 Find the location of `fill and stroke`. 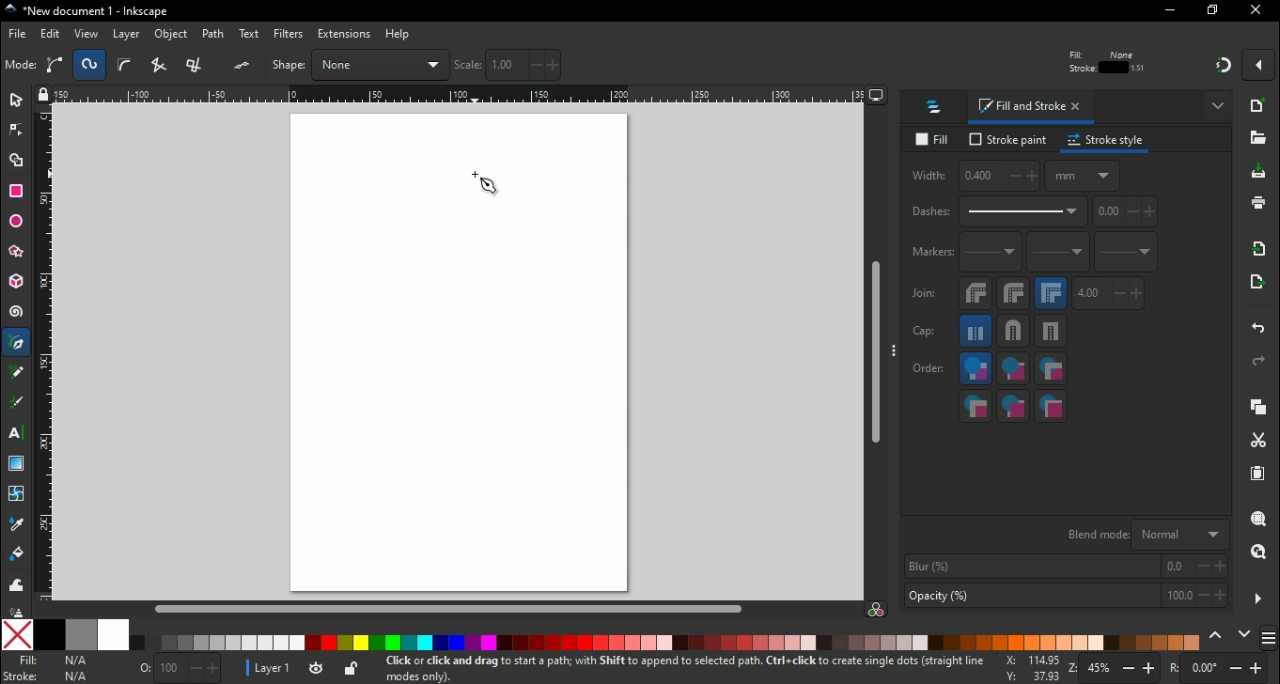

fill and stroke is located at coordinates (1032, 109).